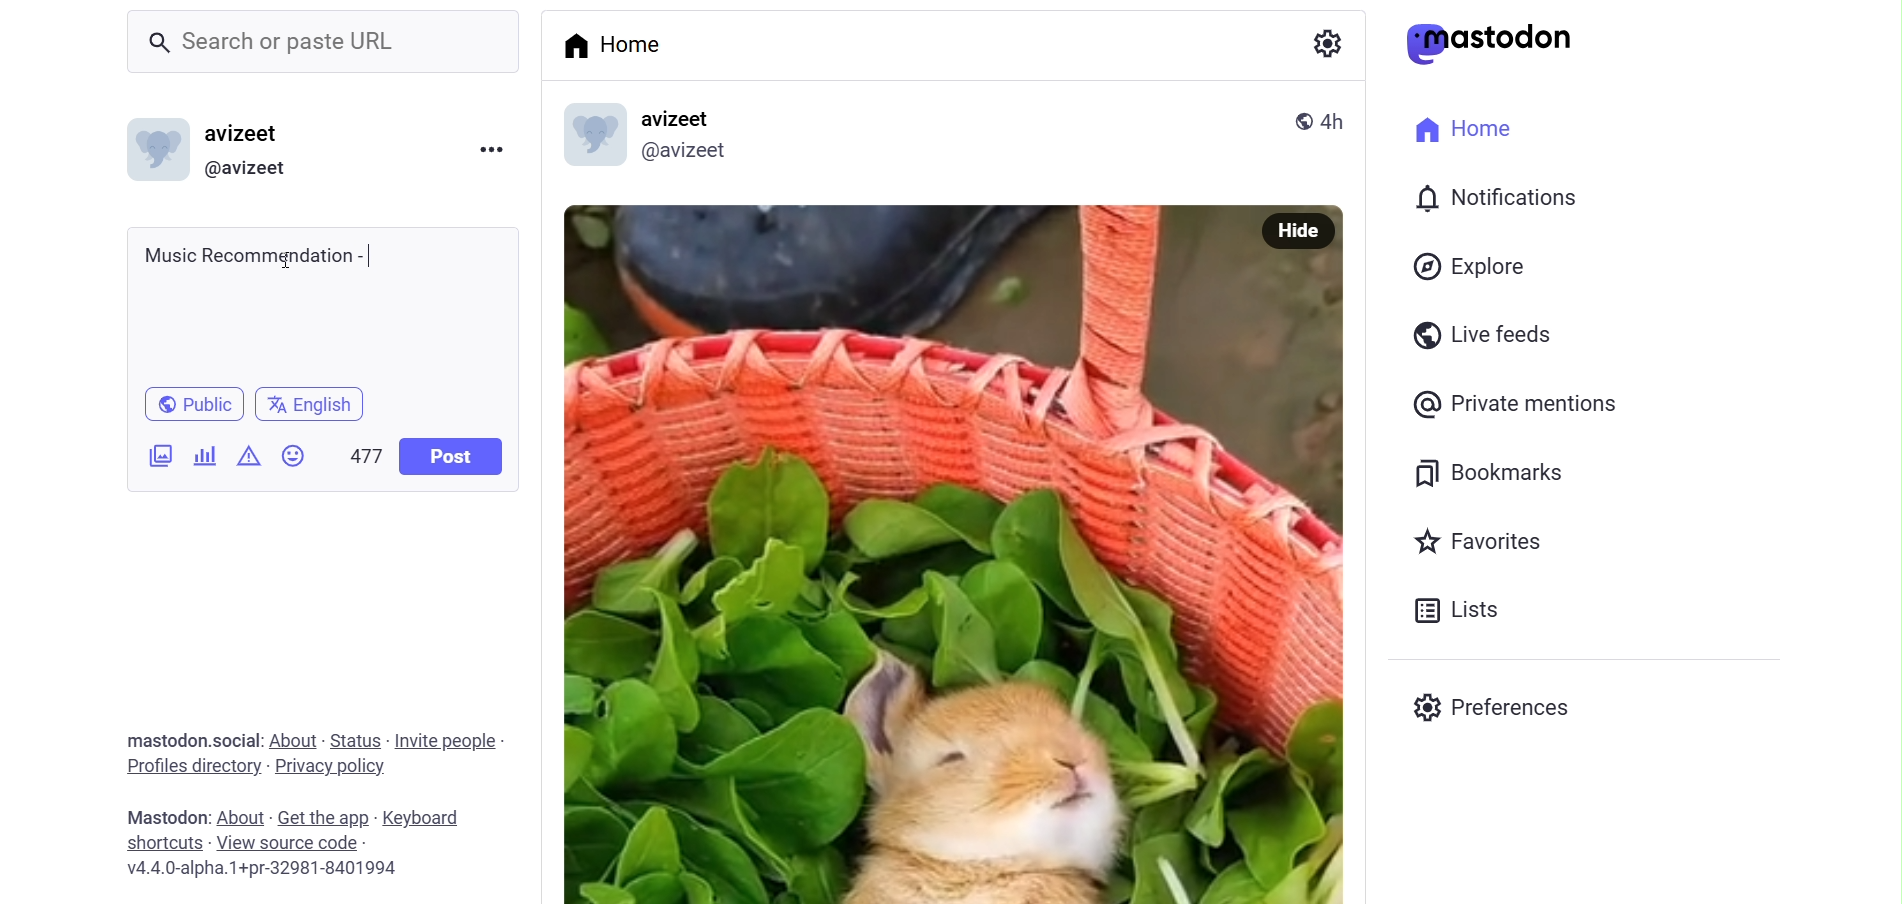  What do you see at coordinates (160, 454) in the screenshot?
I see `Add Image` at bounding box center [160, 454].